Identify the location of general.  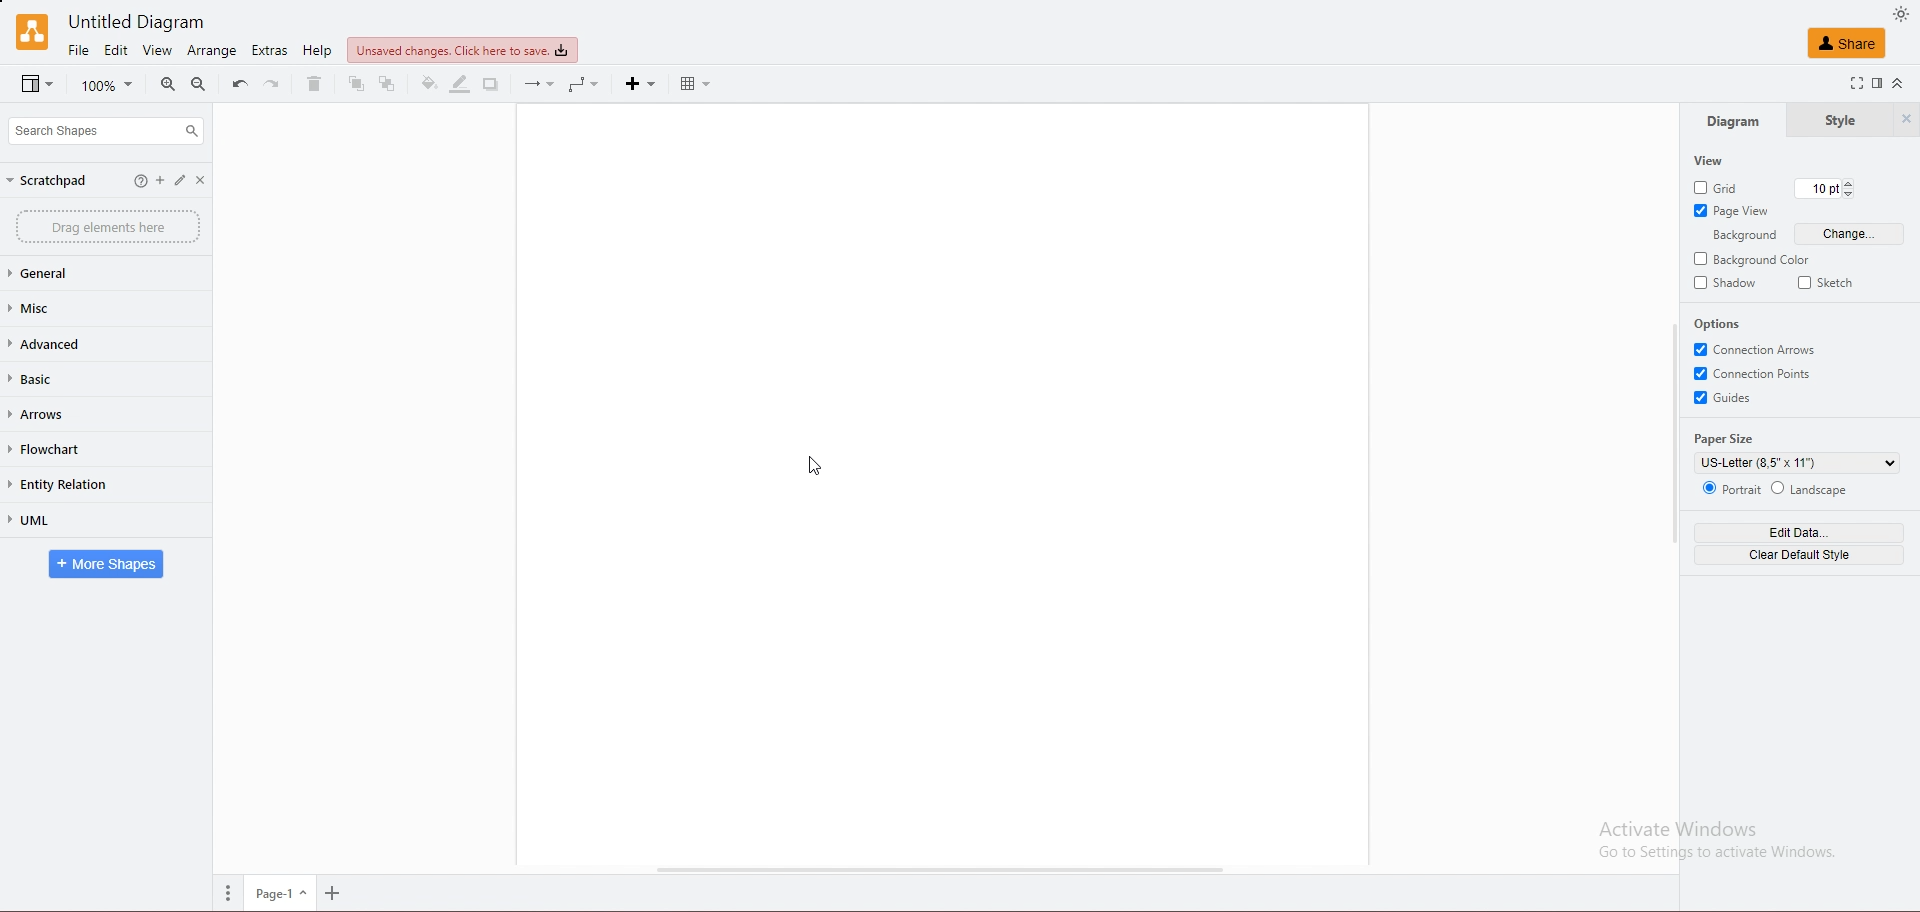
(62, 273).